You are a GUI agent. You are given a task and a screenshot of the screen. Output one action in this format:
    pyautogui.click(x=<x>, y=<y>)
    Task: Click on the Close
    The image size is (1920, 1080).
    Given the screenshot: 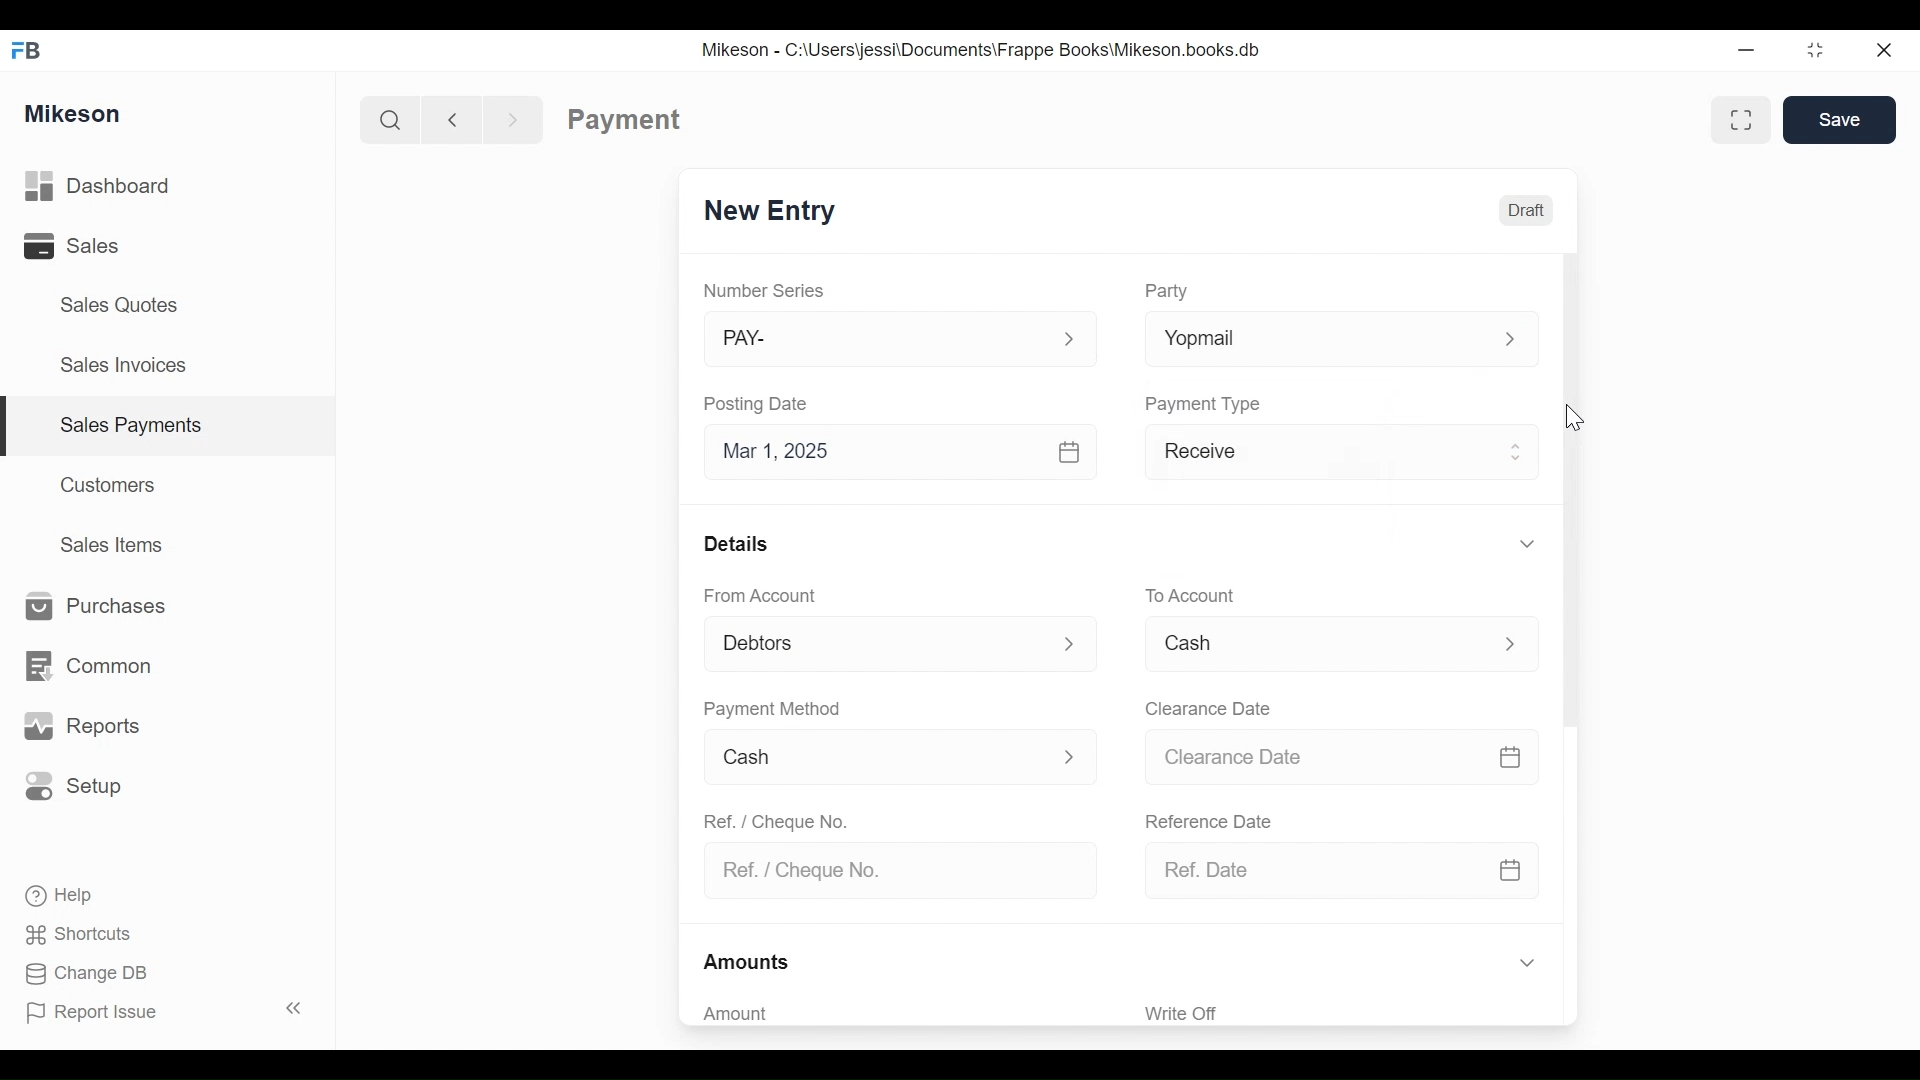 What is the action you would take?
    pyautogui.click(x=1881, y=47)
    